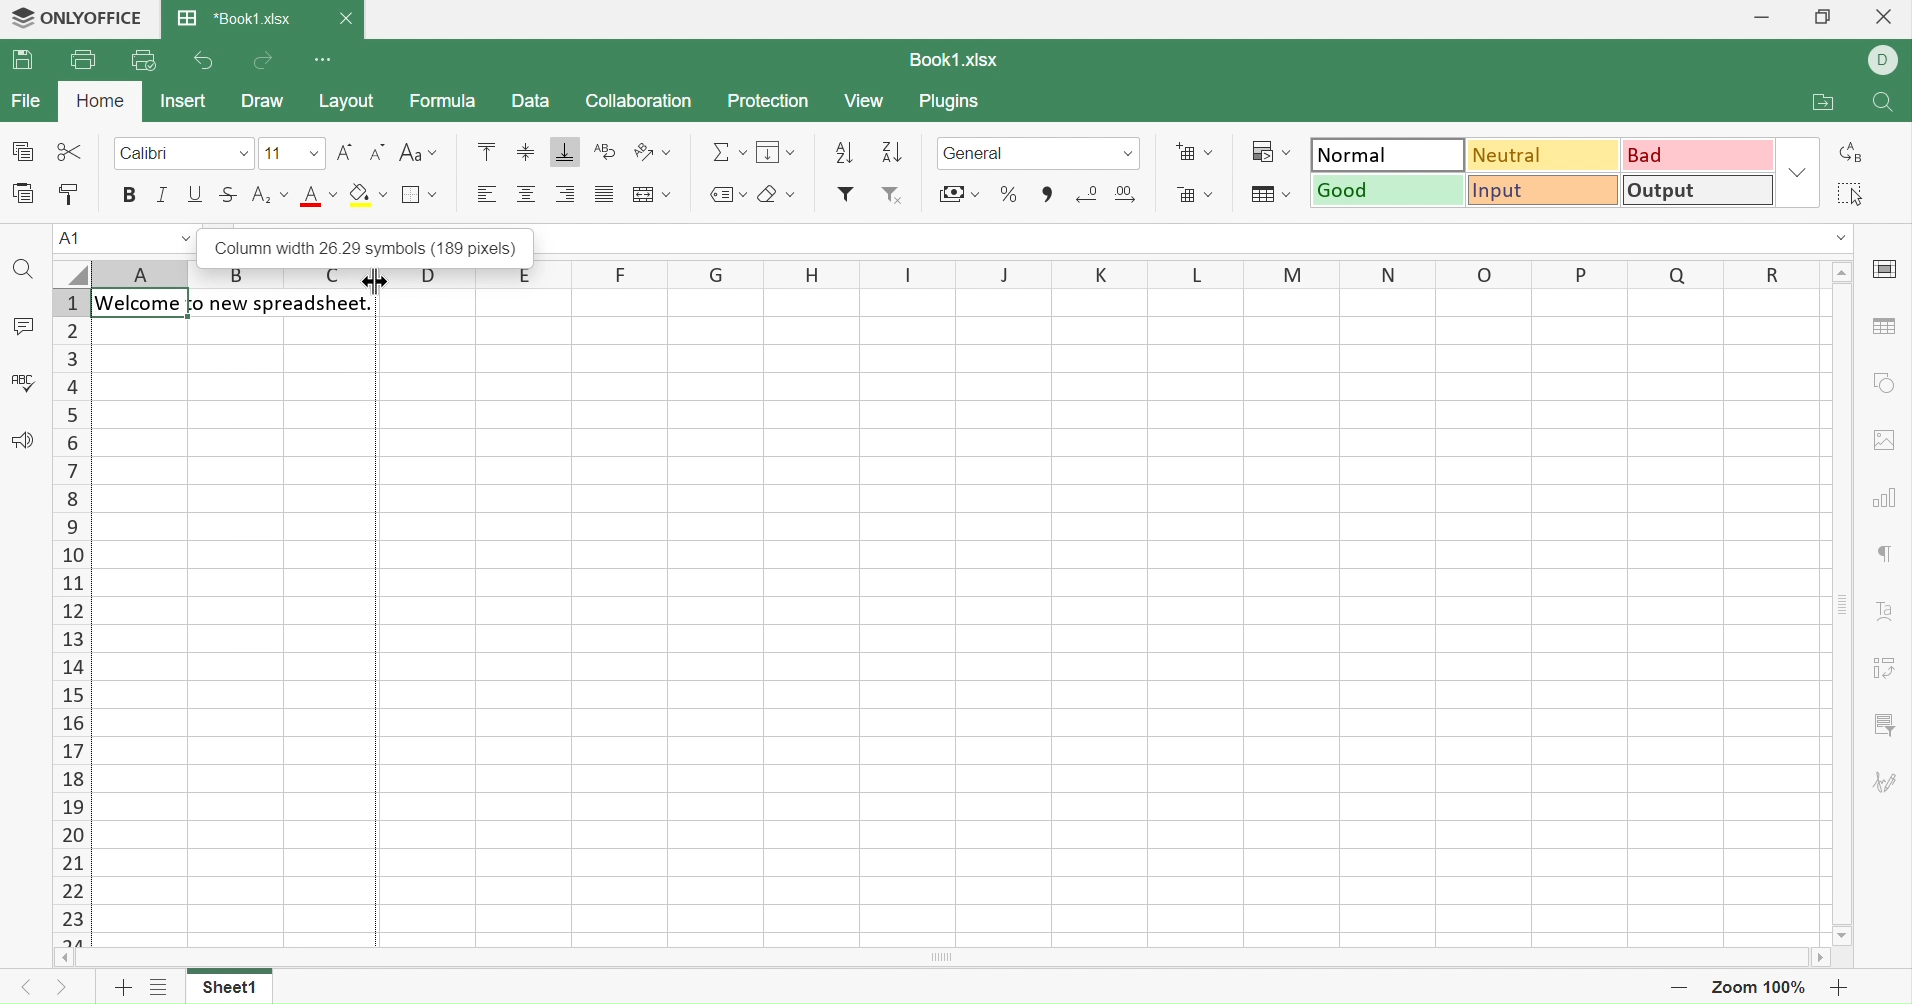  I want to click on Find, so click(22, 269).